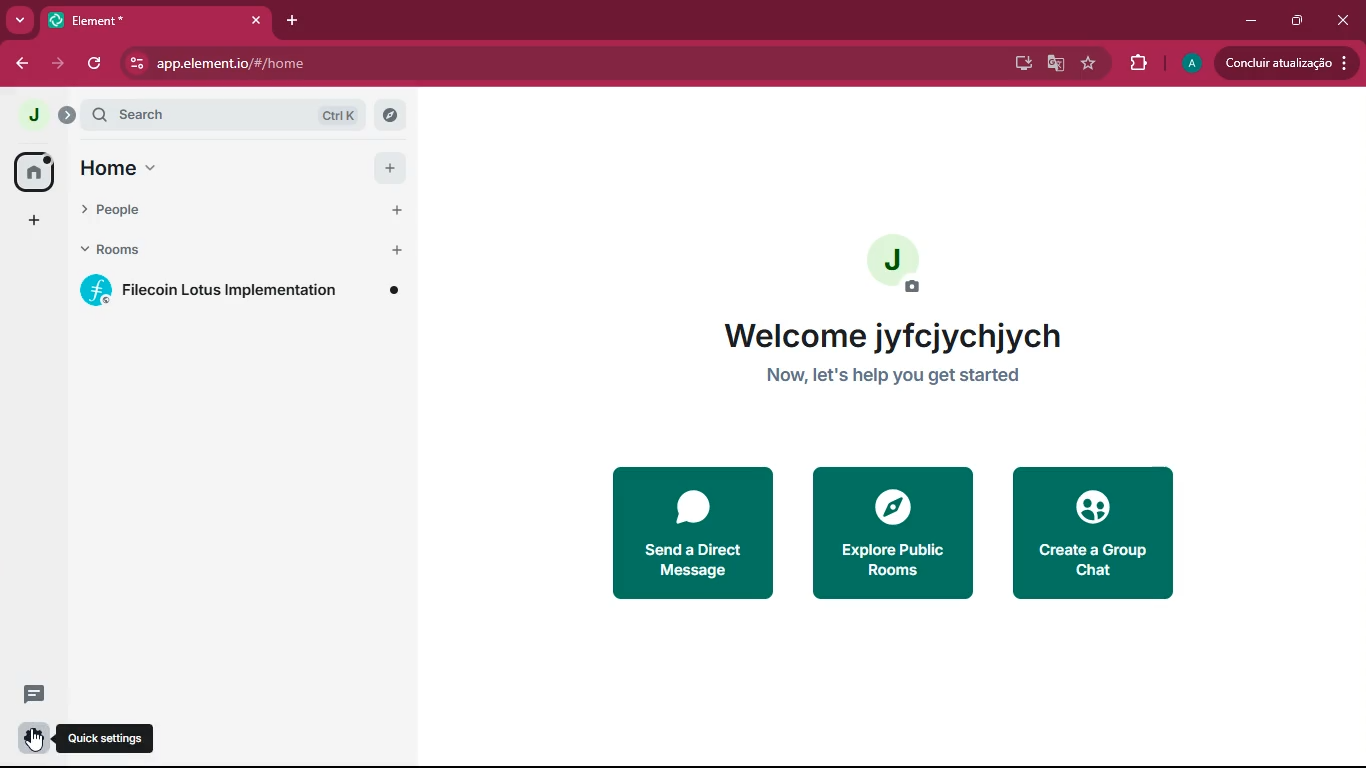 This screenshot has width=1366, height=768. What do you see at coordinates (894, 376) in the screenshot?
I see `now let's help you get started` at bounding box center [894, 376].